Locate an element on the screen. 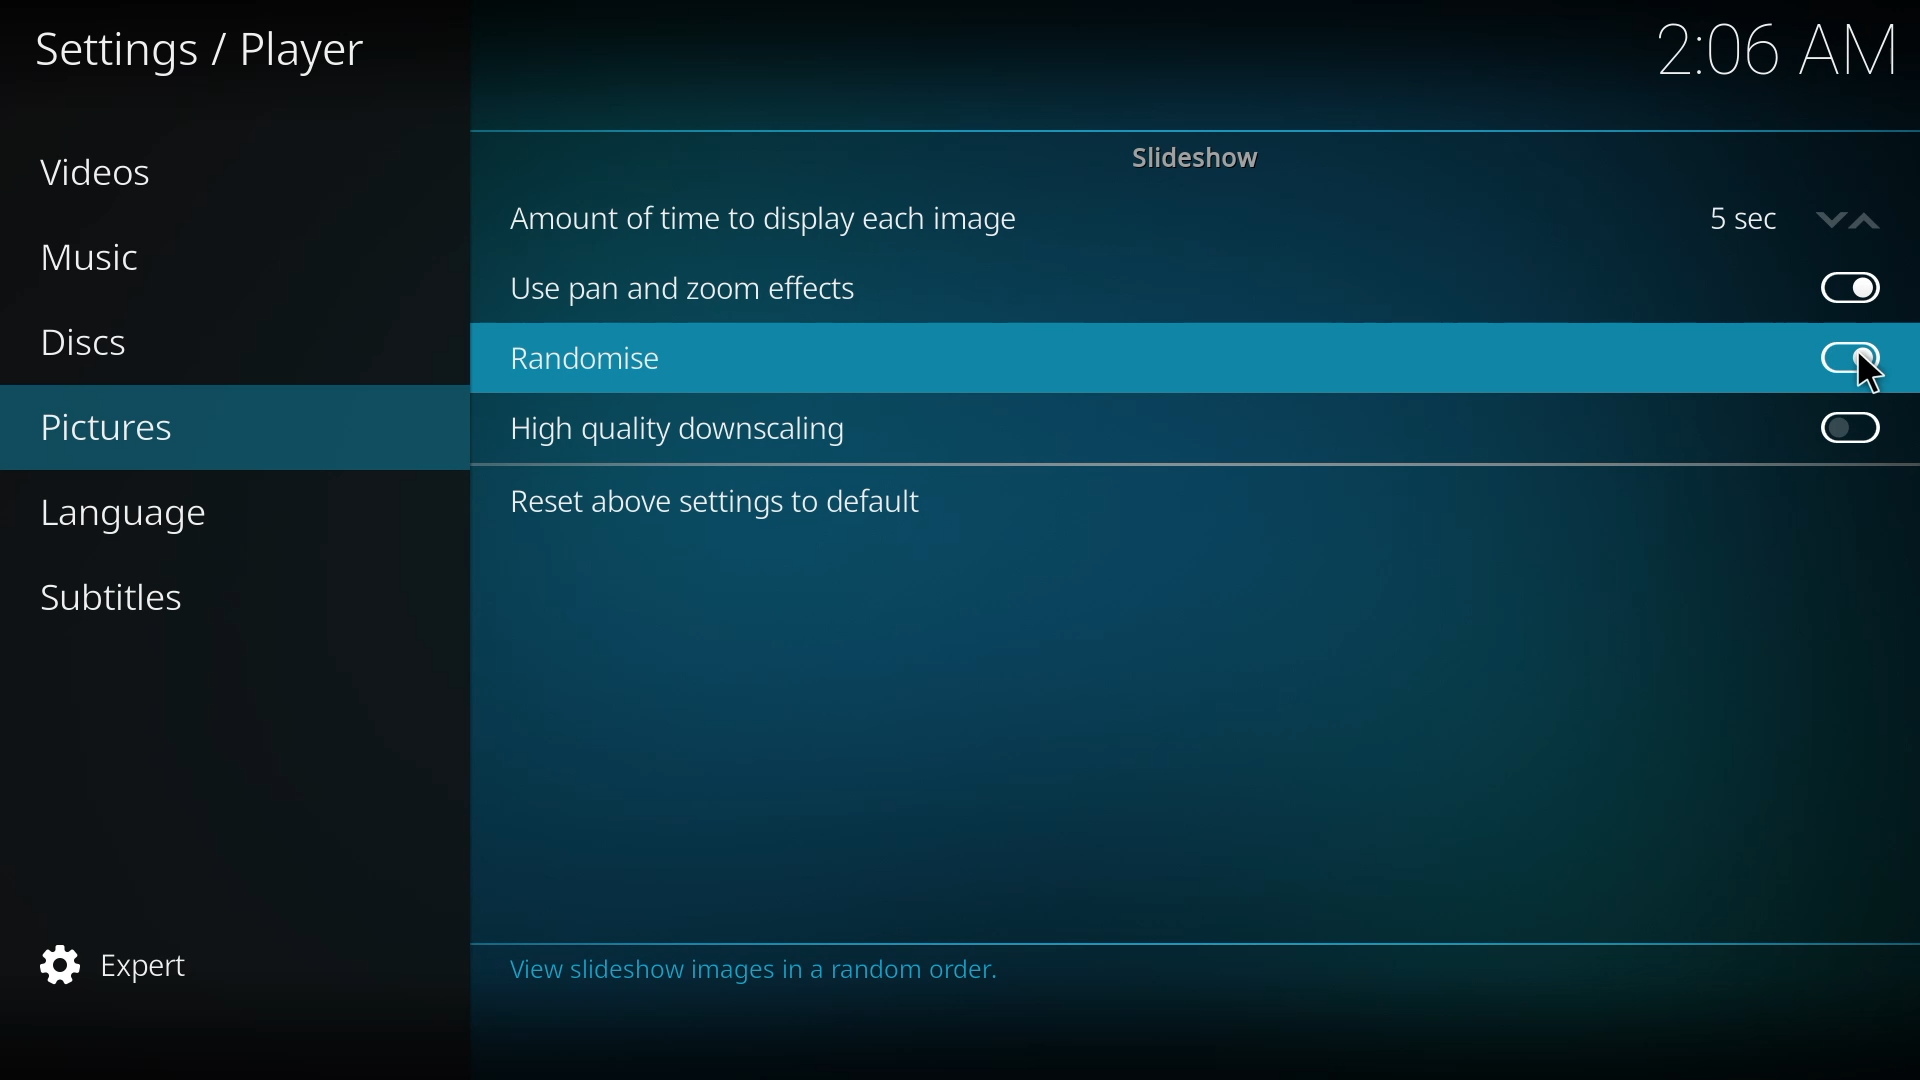 This screenshot has width=1920, height=1080. enabled is located at coordinates (1846, 355).